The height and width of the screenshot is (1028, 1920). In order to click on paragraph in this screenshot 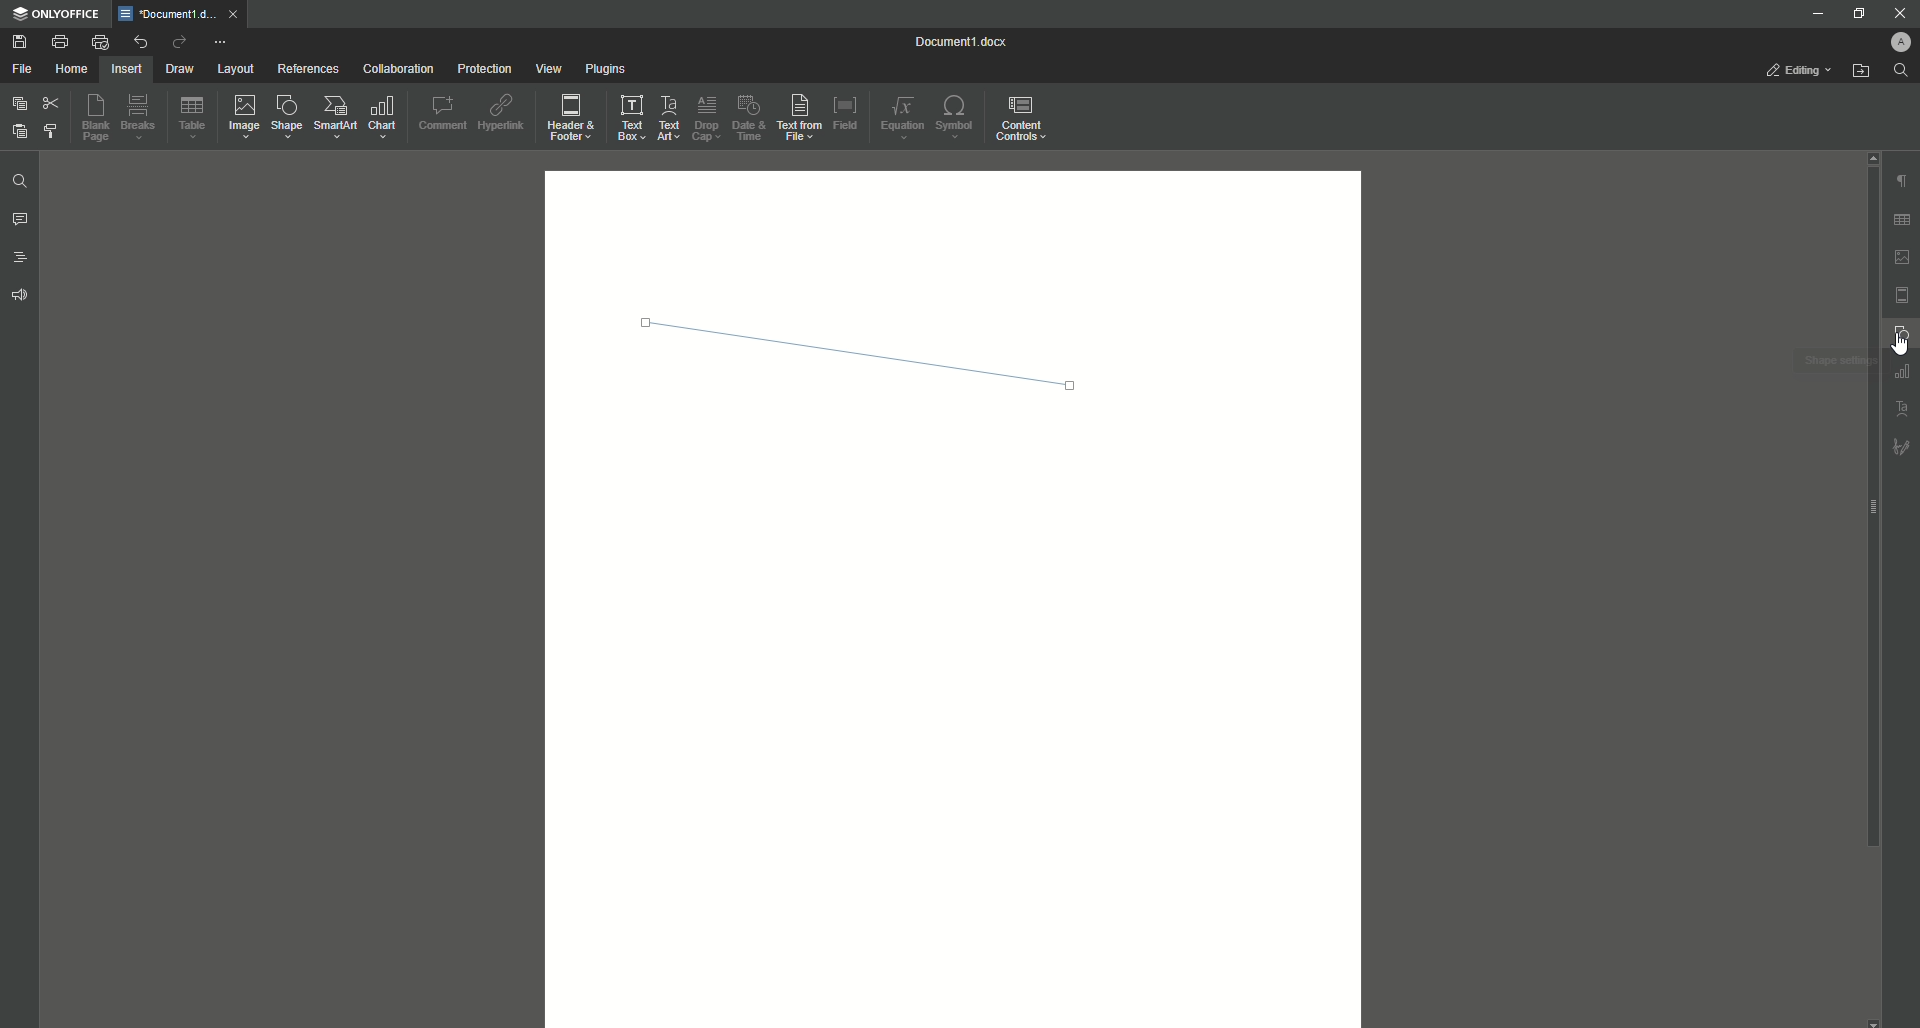, I will do `click(1900, 175)`.